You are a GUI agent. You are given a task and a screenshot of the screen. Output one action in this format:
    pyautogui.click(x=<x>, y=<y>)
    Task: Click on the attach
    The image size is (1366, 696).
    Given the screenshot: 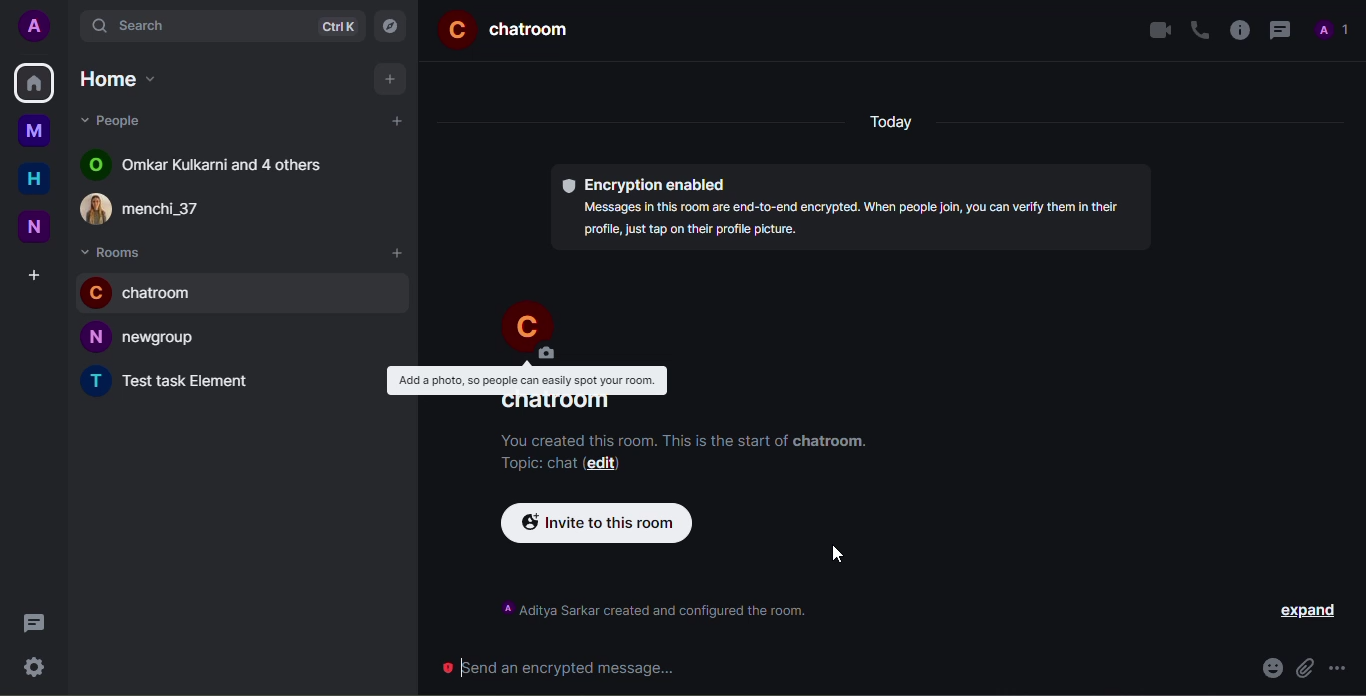 What is the action you would take?
    pyautogui.click(x=1303, y=670)
    